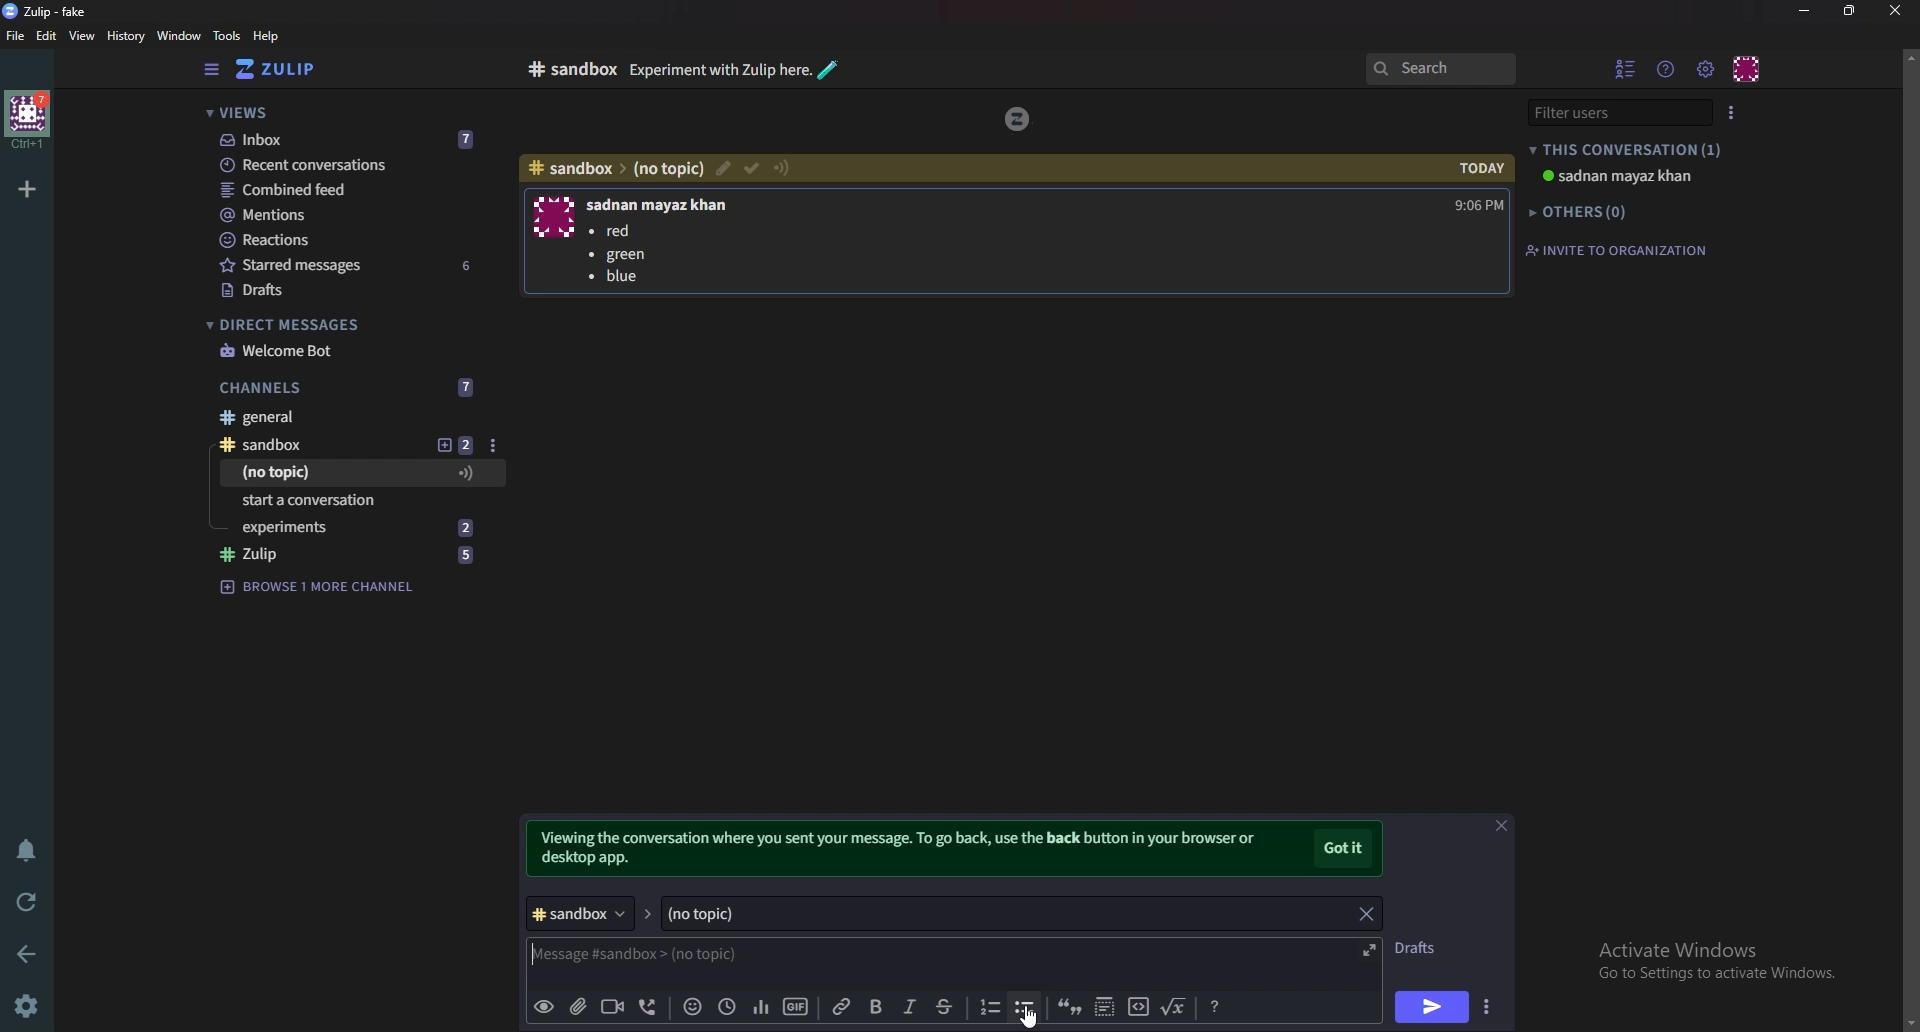  Describe the element at coordinates (1478, 186) in the screenshot. I see `time` at that location.